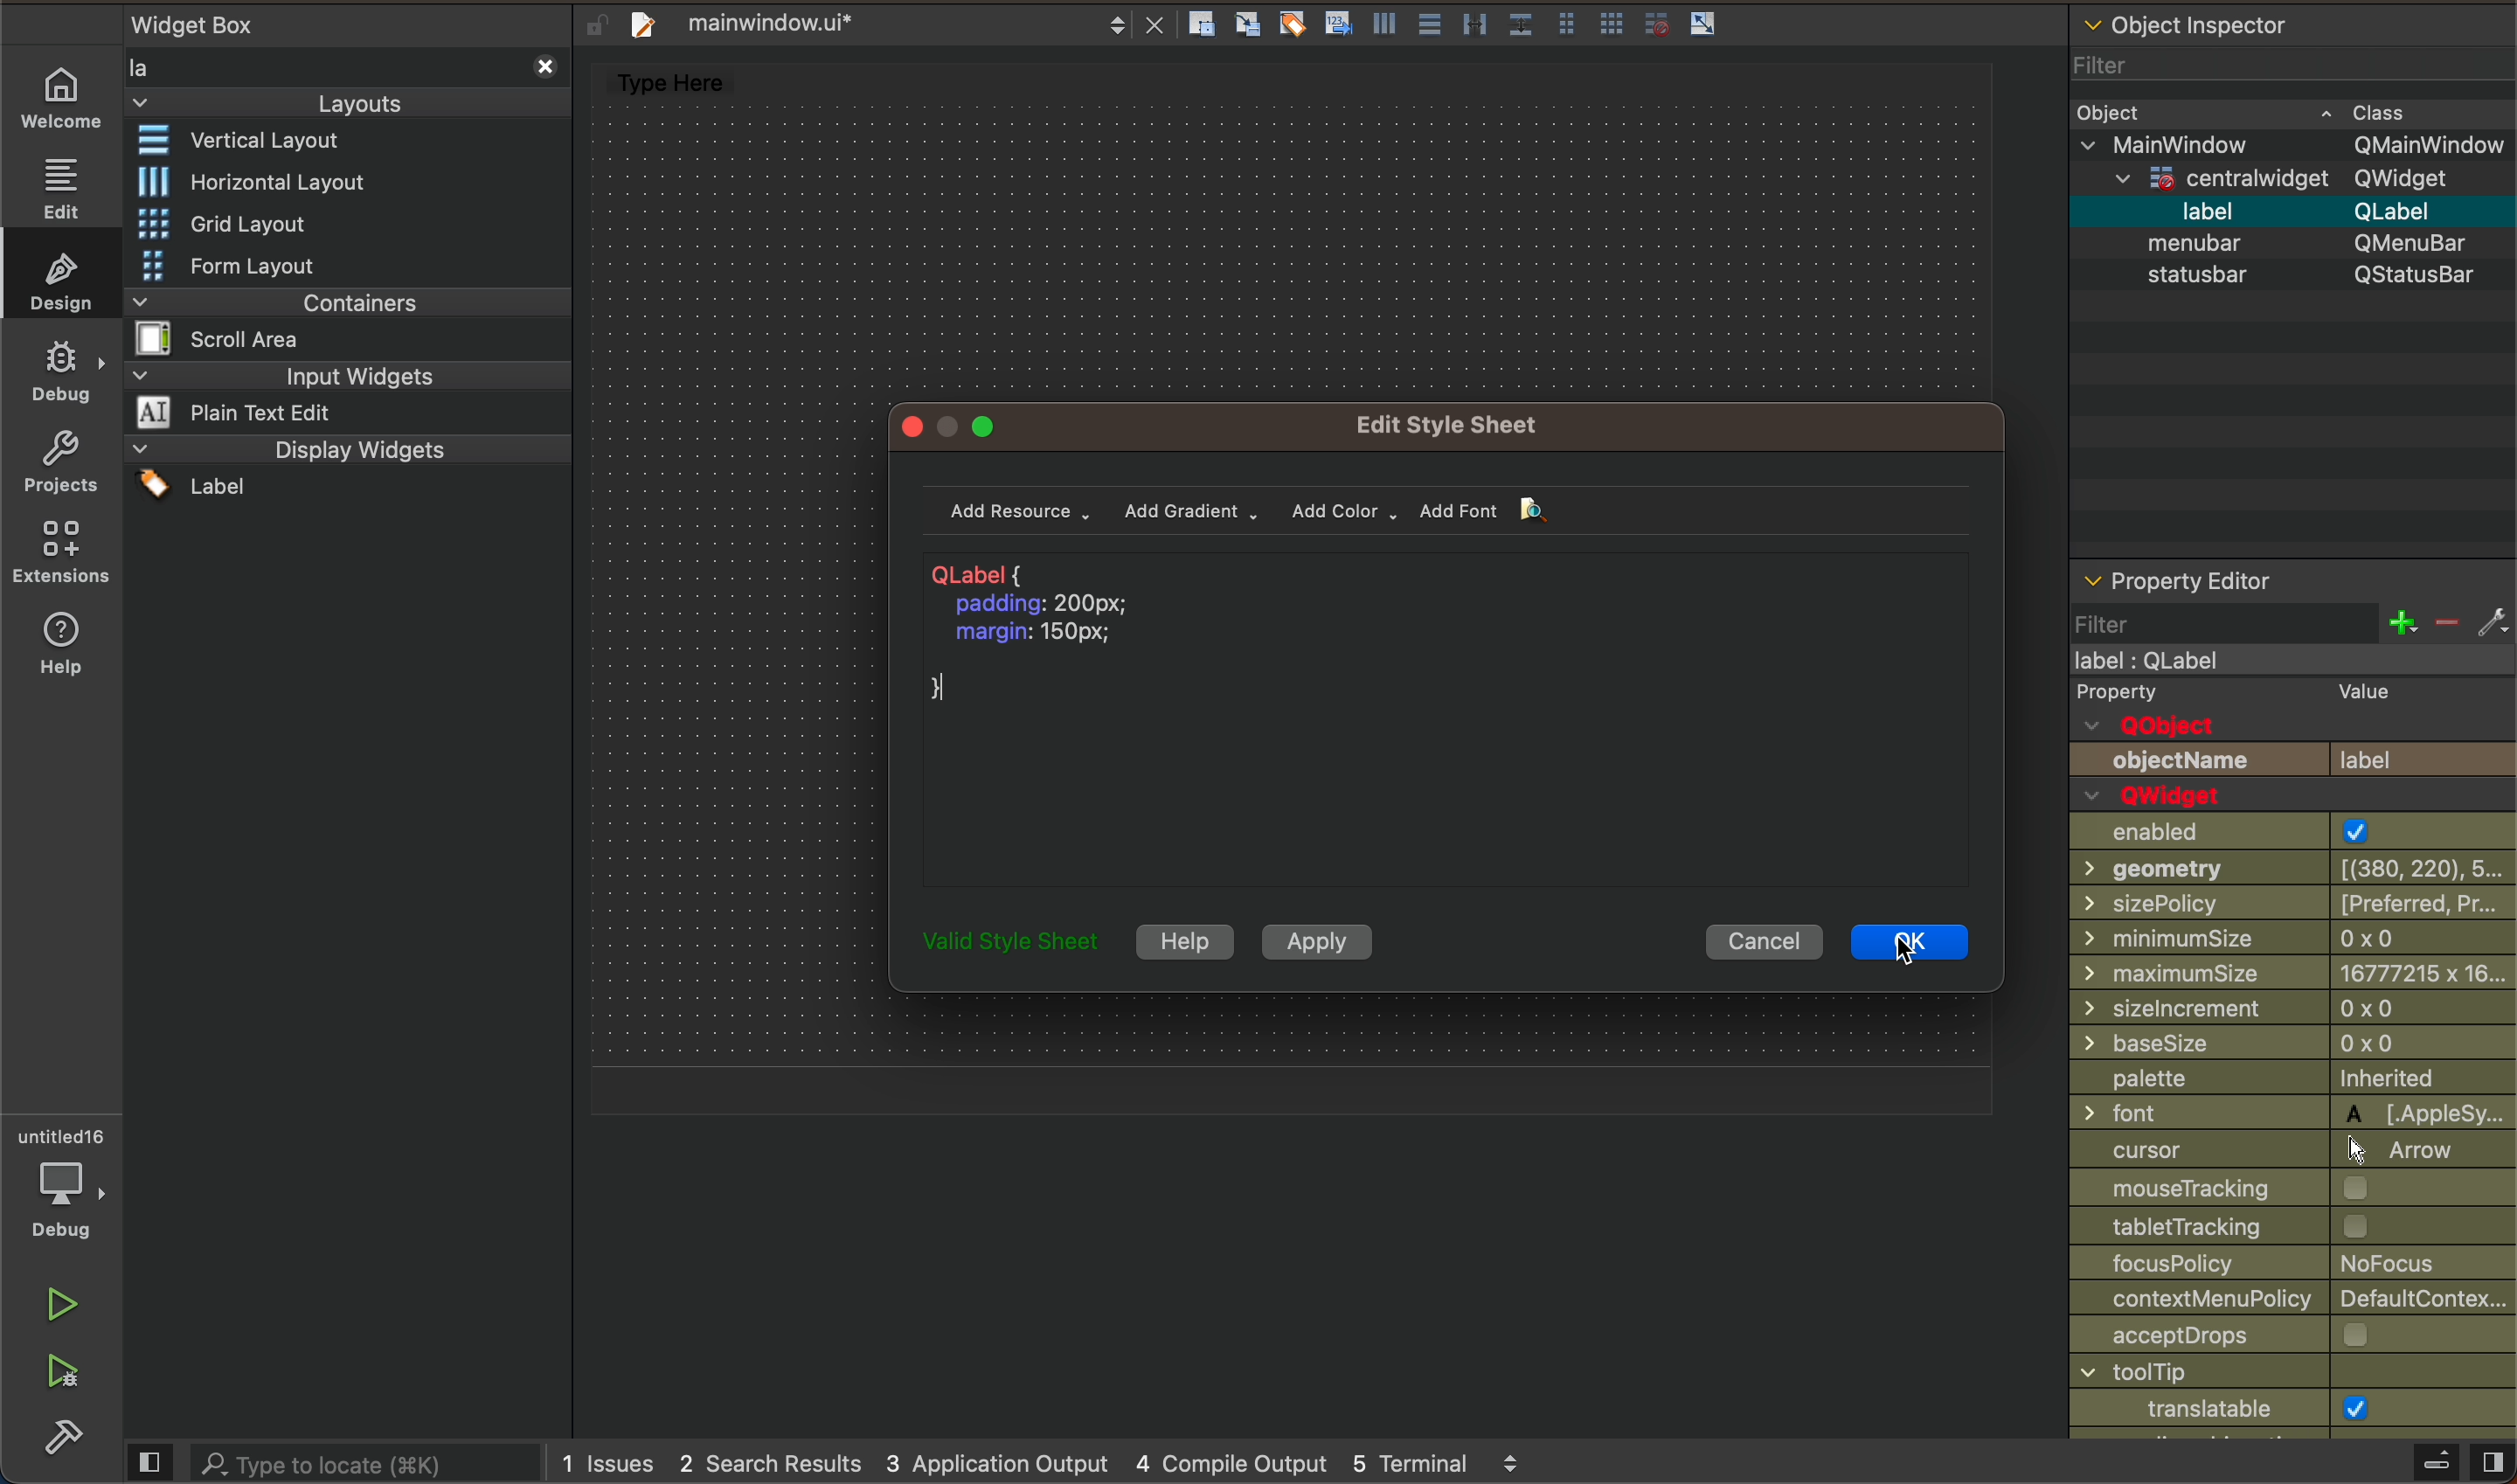  What do you see at coordinates (1471, 513) in the screenshot?
I see `add font` at bounding box center [1471, 513].